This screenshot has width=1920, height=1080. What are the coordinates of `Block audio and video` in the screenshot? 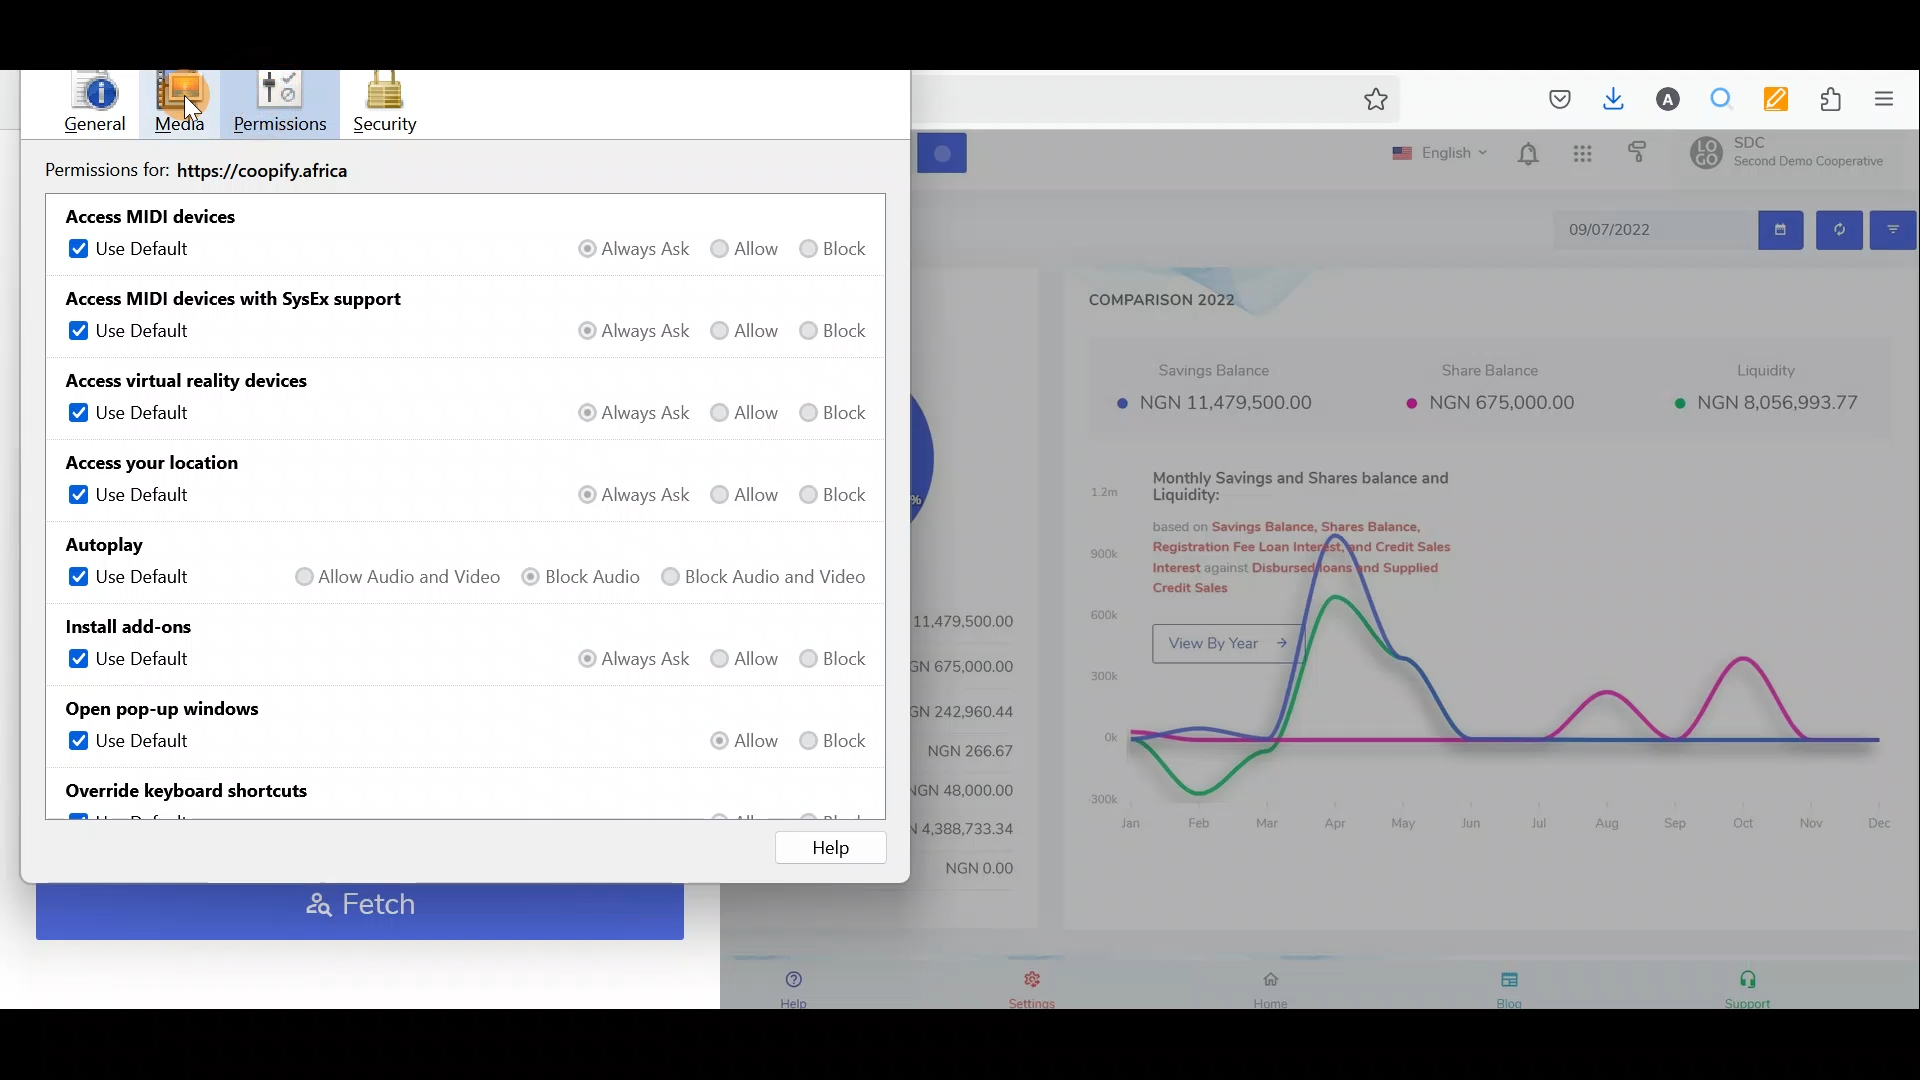 It's located at (770, 579).